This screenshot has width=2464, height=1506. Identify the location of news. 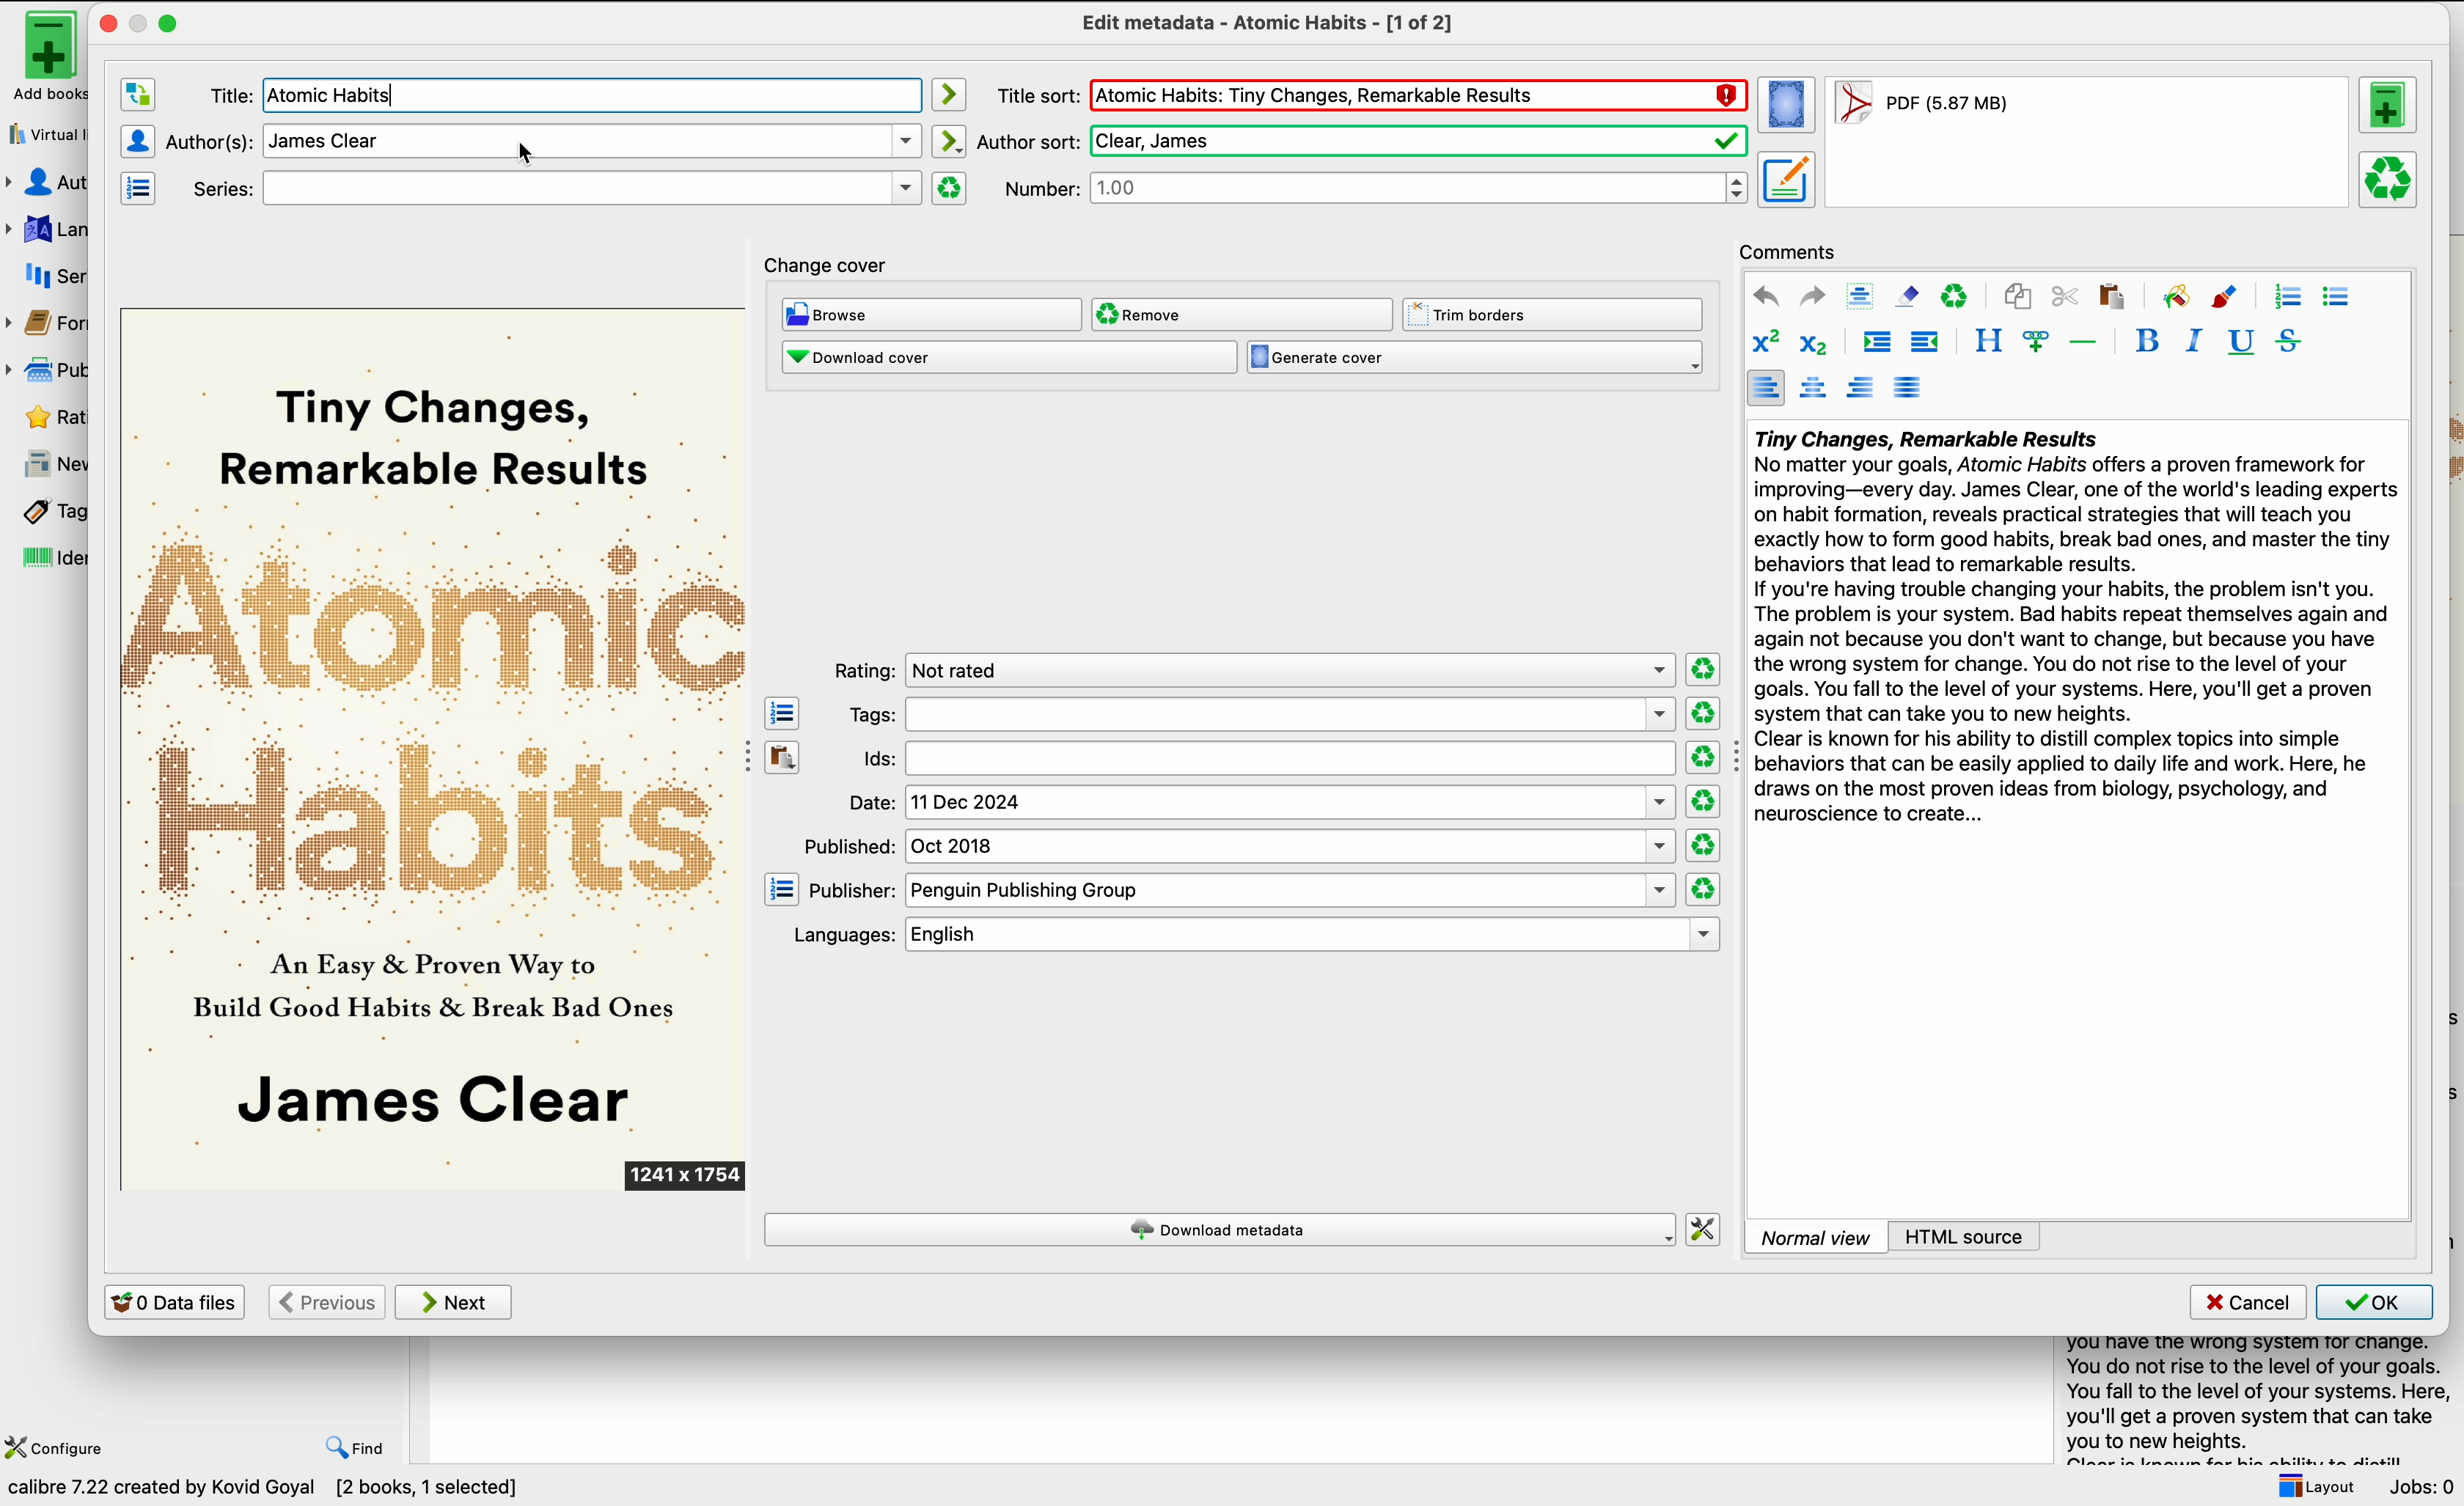
(45, 464).